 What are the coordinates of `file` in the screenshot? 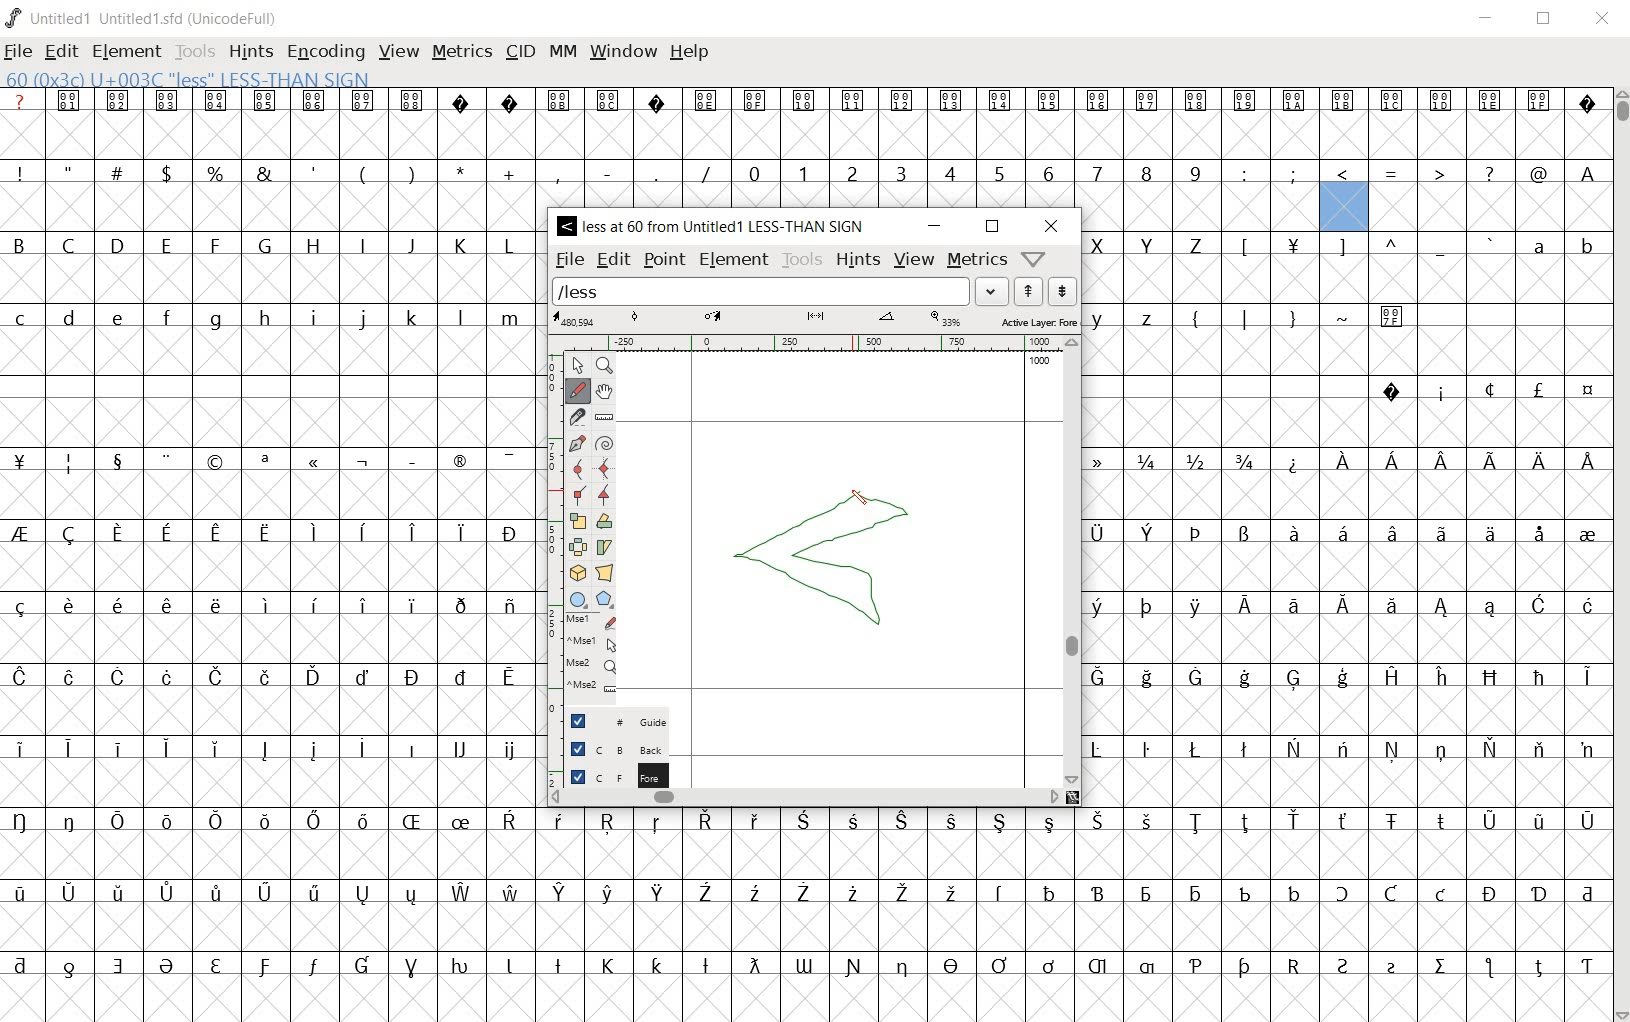 It's located at (20, 52).